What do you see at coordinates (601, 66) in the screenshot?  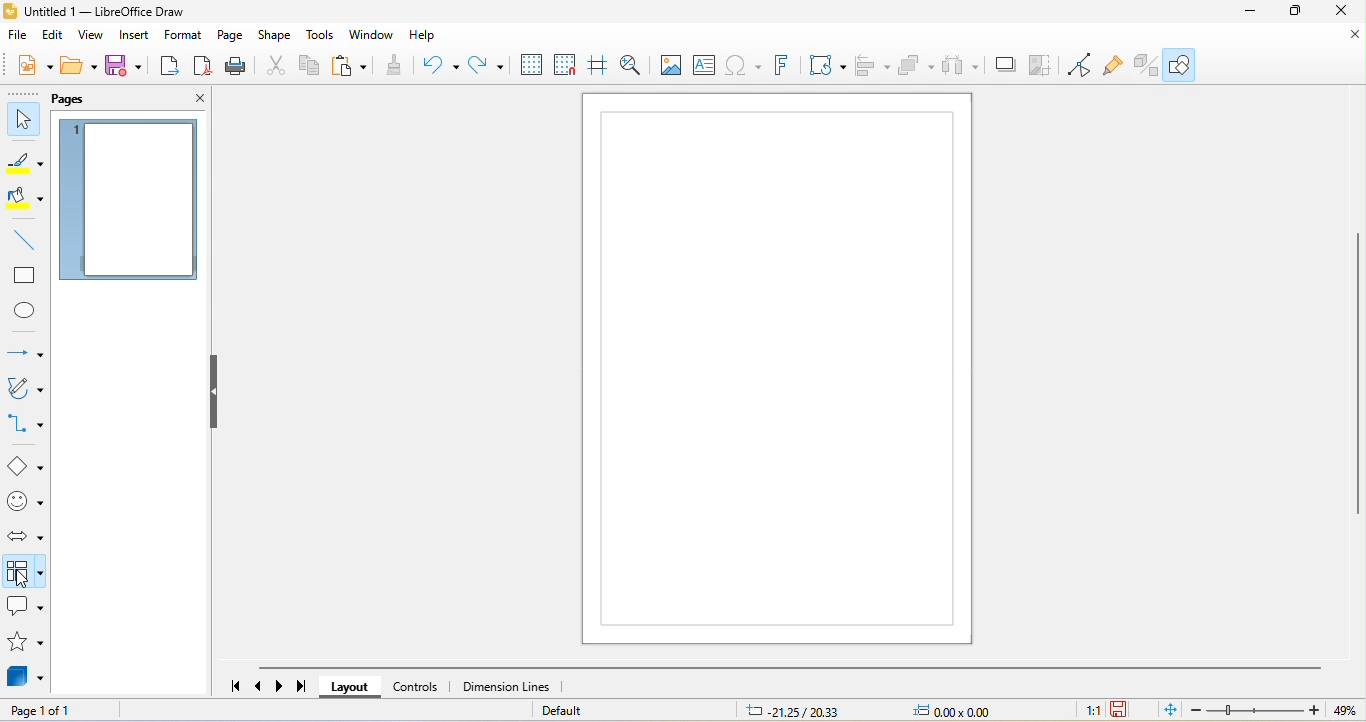 I see `helplines while moving` at bounding box center [601, 66].